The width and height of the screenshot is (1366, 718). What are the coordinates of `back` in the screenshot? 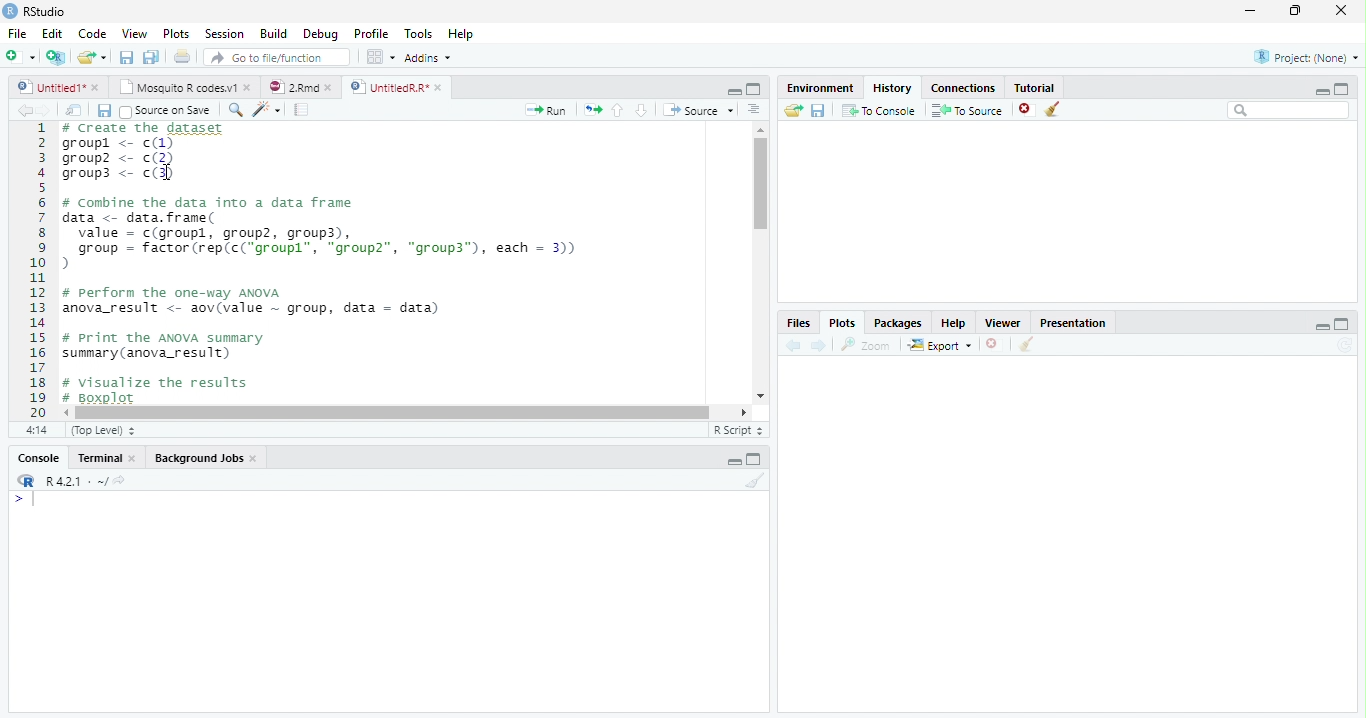 It's located at (797, 343).